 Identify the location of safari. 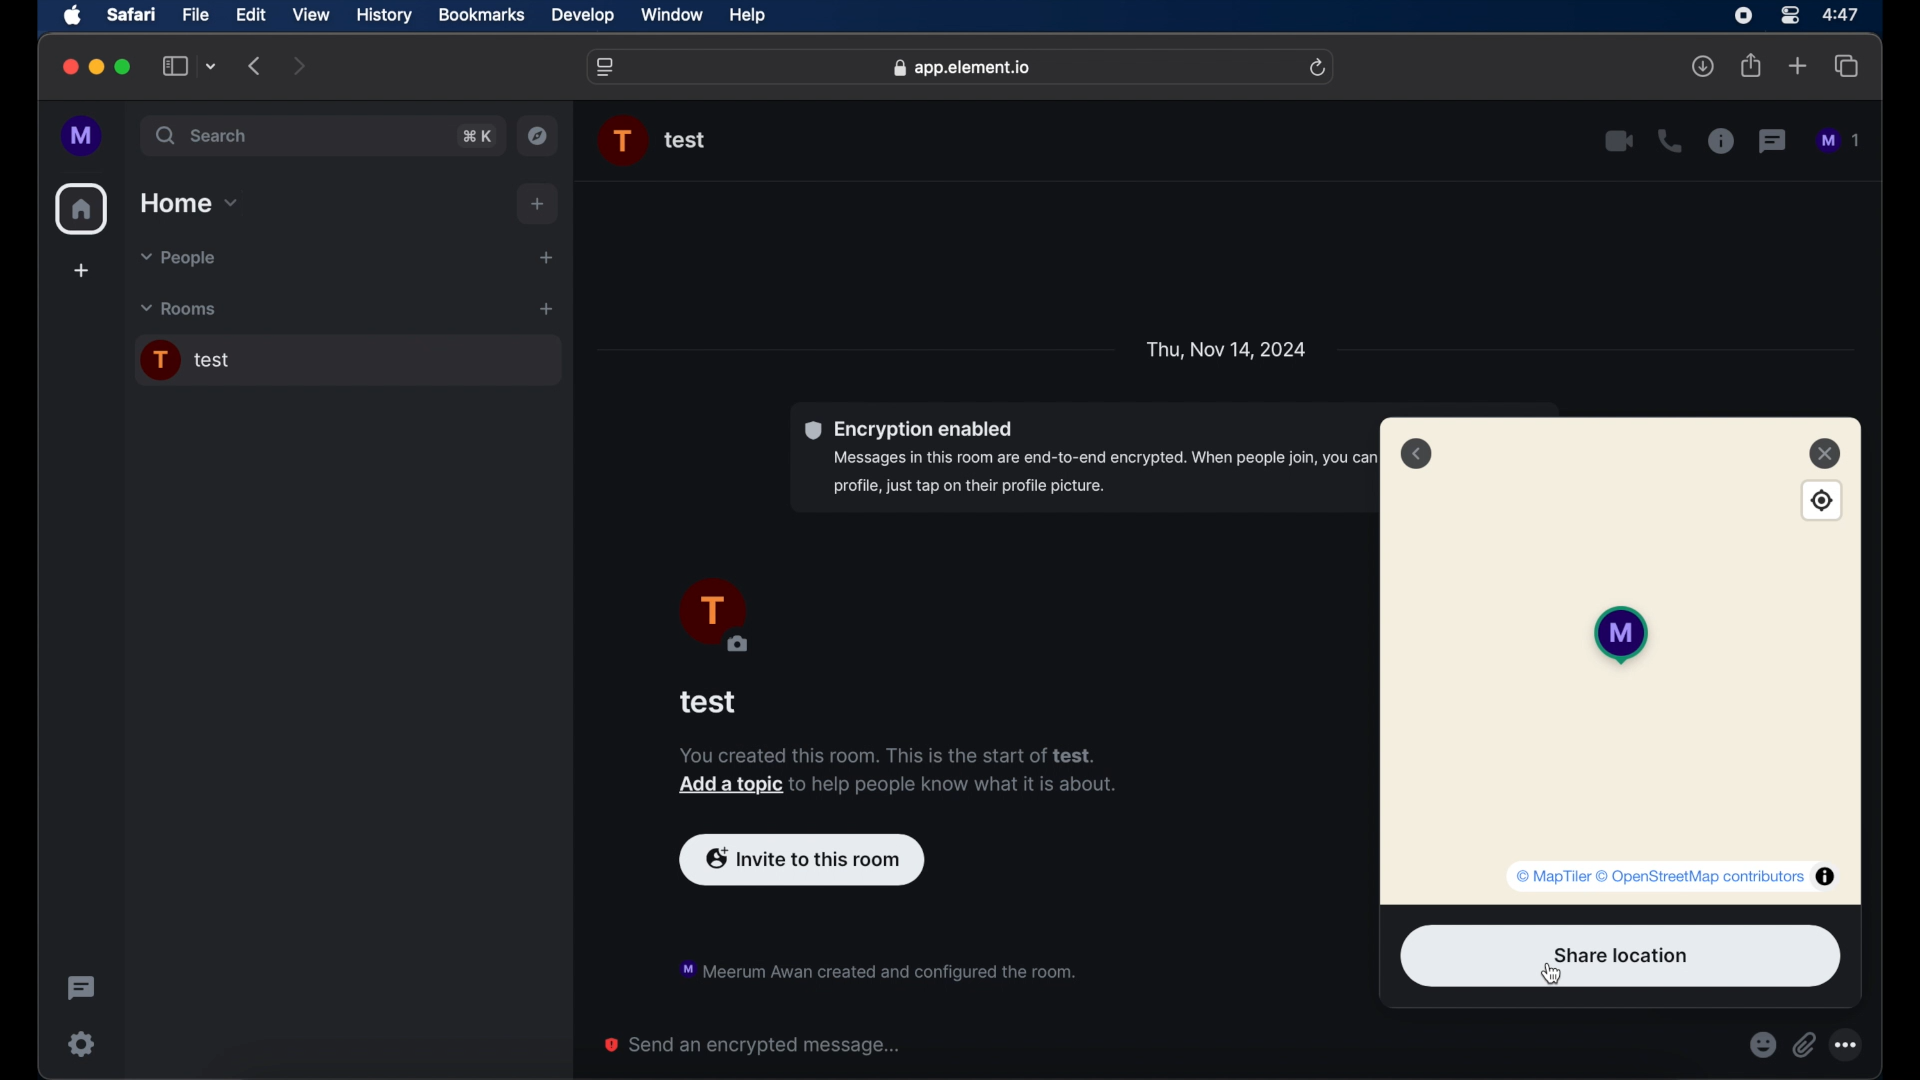
(132, 16).